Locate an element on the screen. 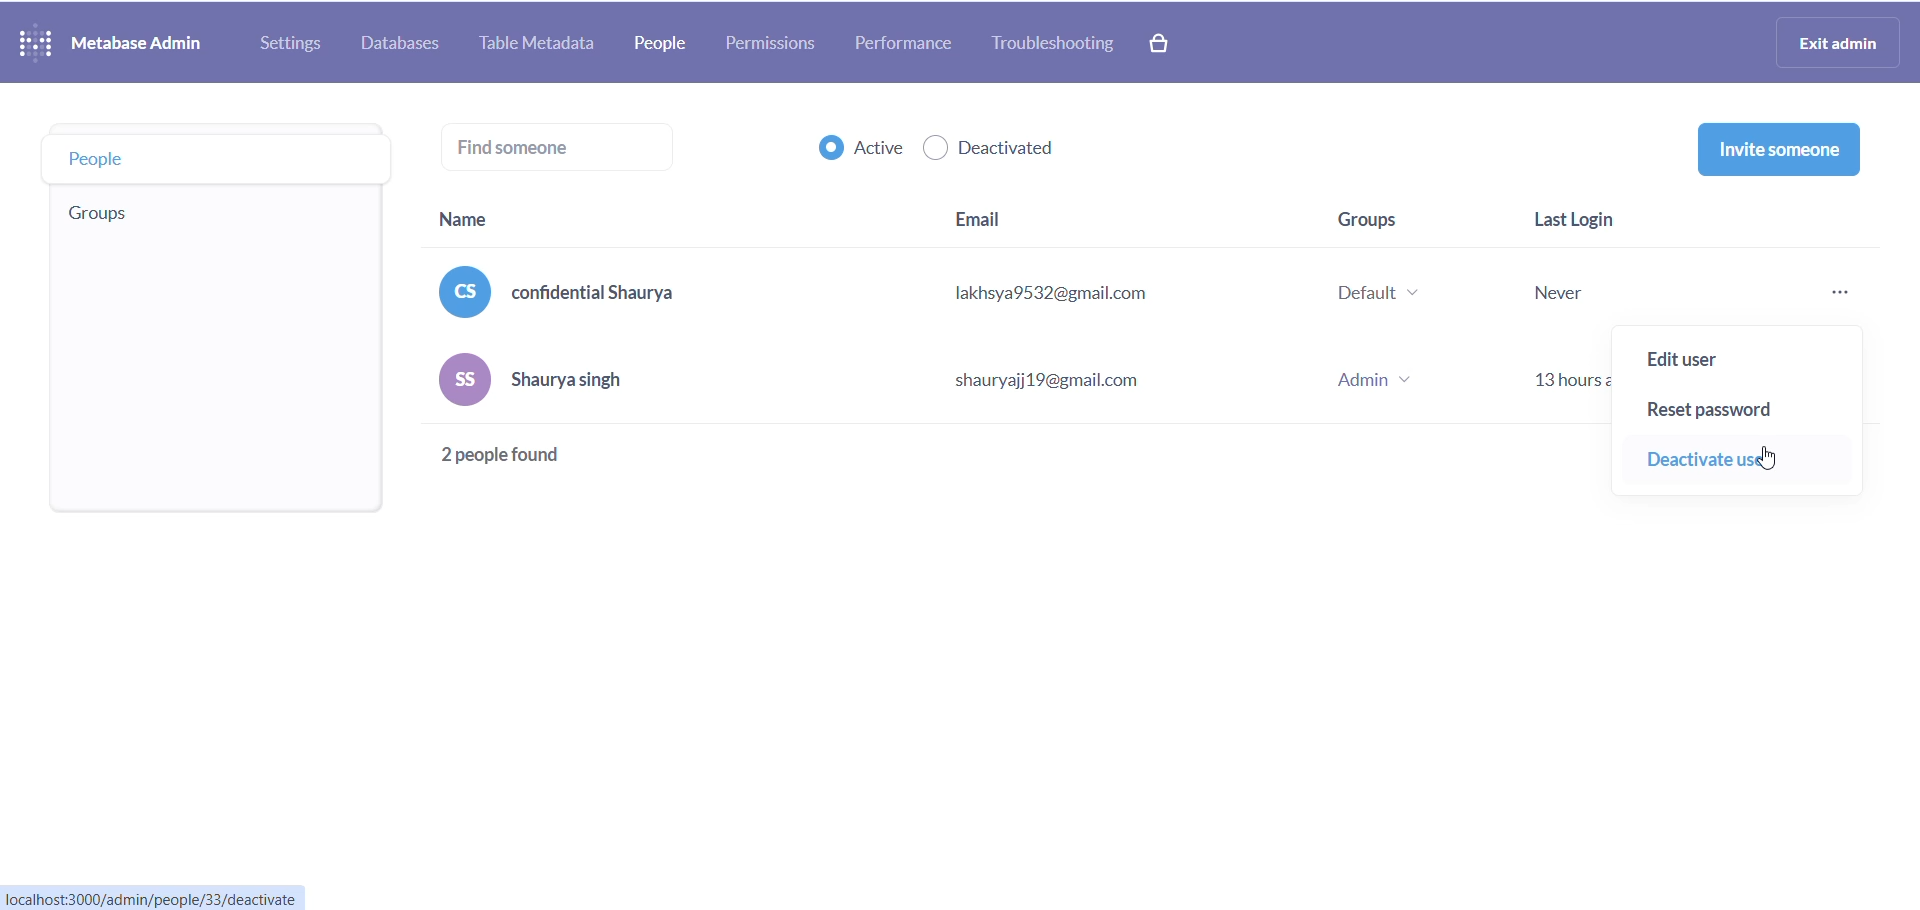 The height and width of the screenshot is (910, 1920). deactivate user is located at coordinates (1727, 465).